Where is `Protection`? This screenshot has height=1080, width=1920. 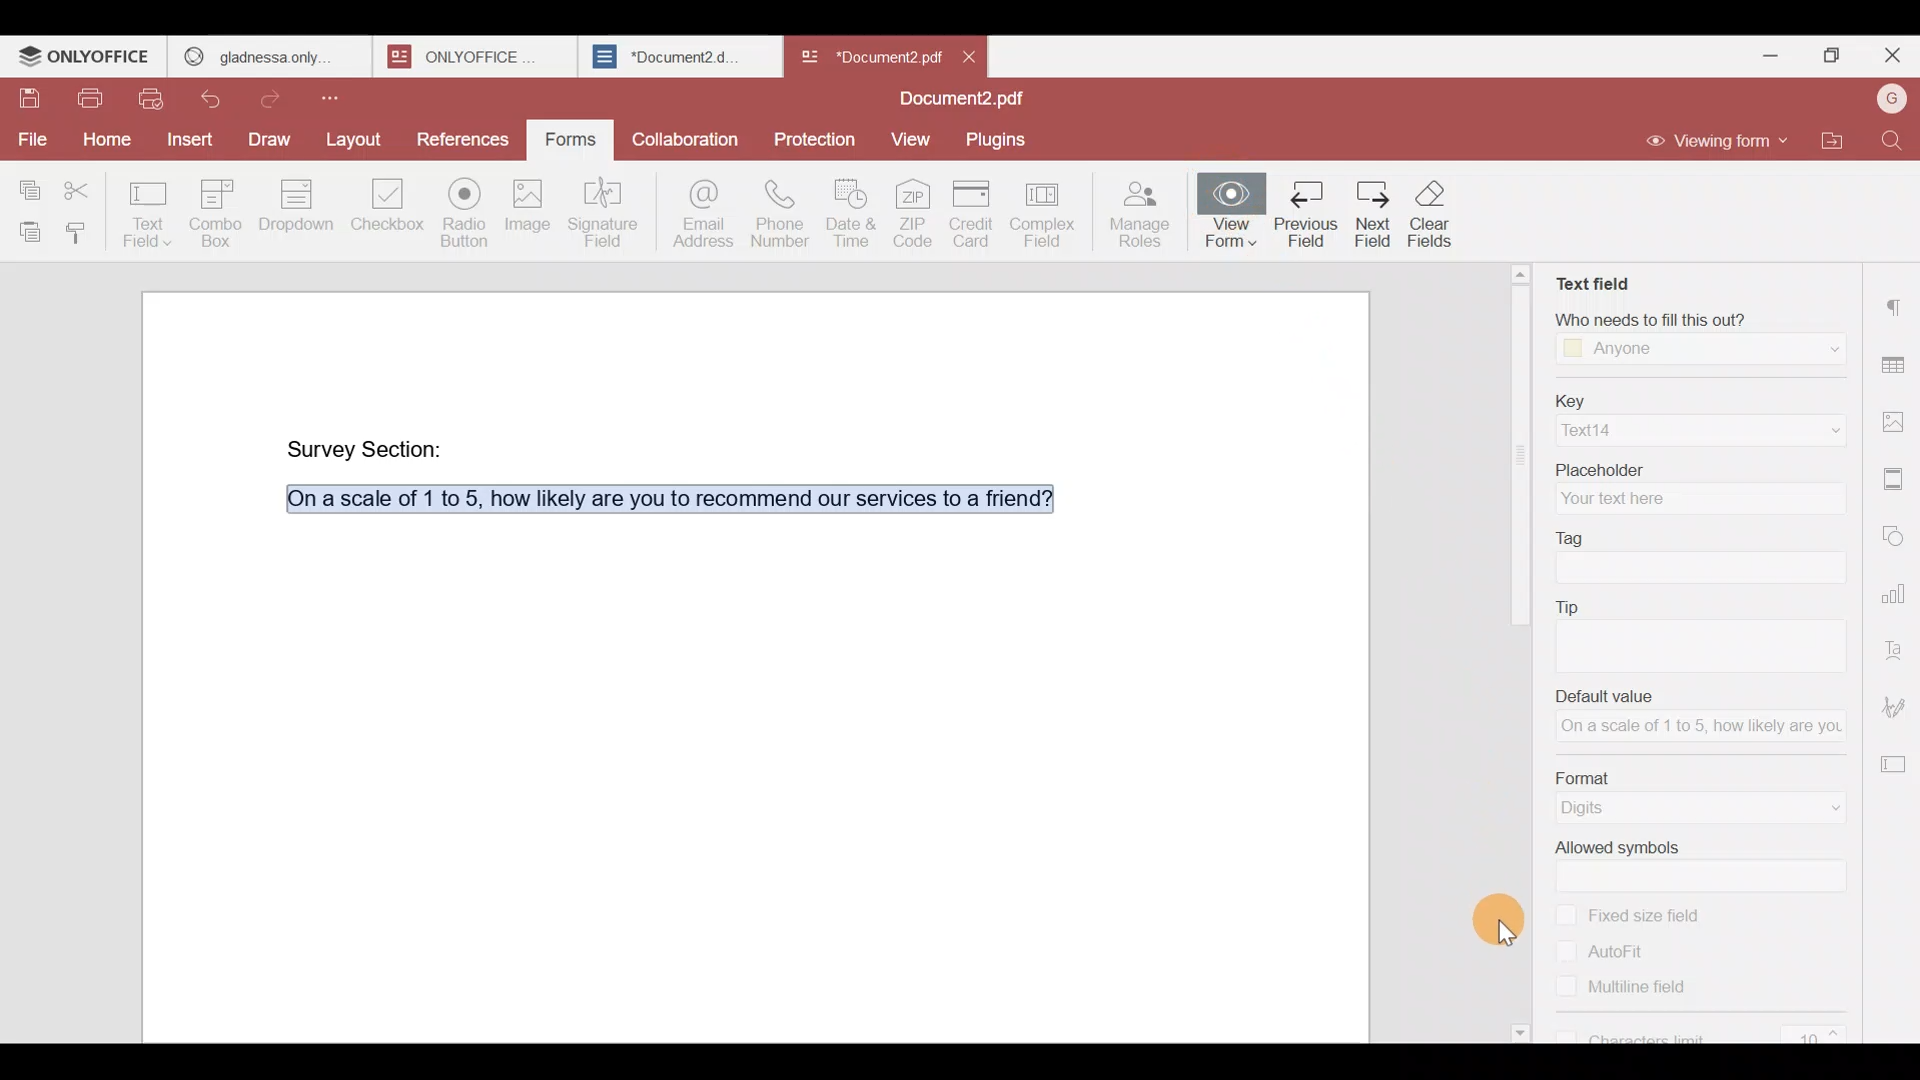 Protection is located at coordinates (816, 137).